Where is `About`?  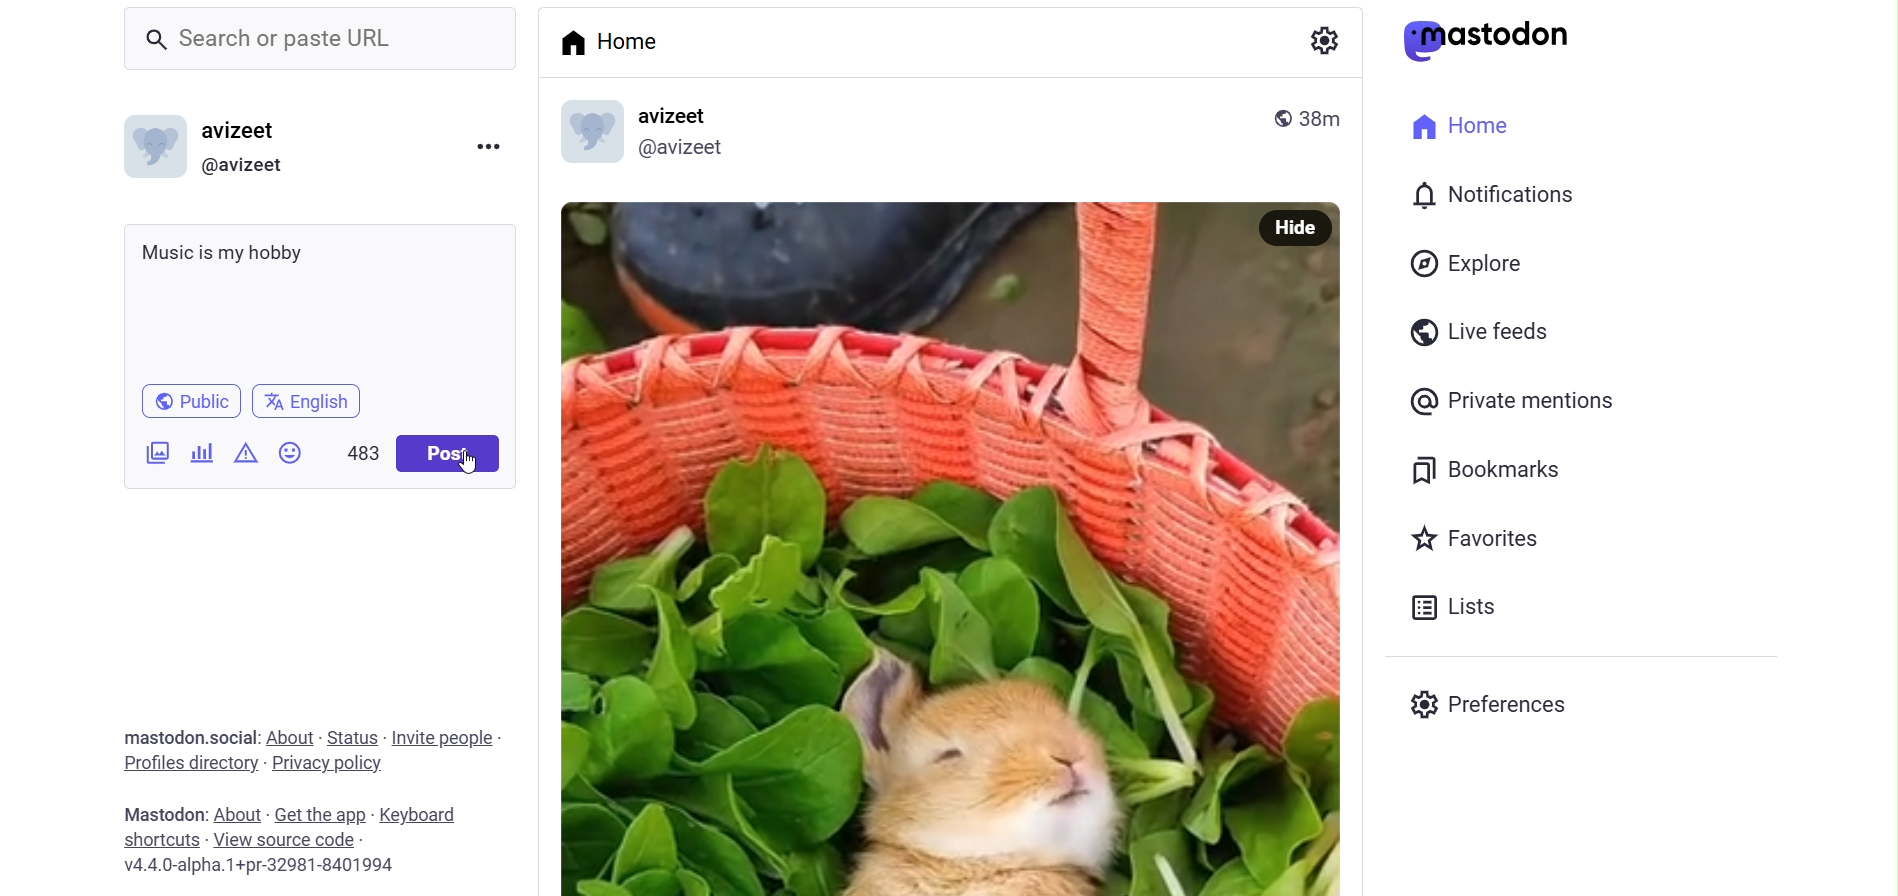
About is located at coordinates (289, 736).